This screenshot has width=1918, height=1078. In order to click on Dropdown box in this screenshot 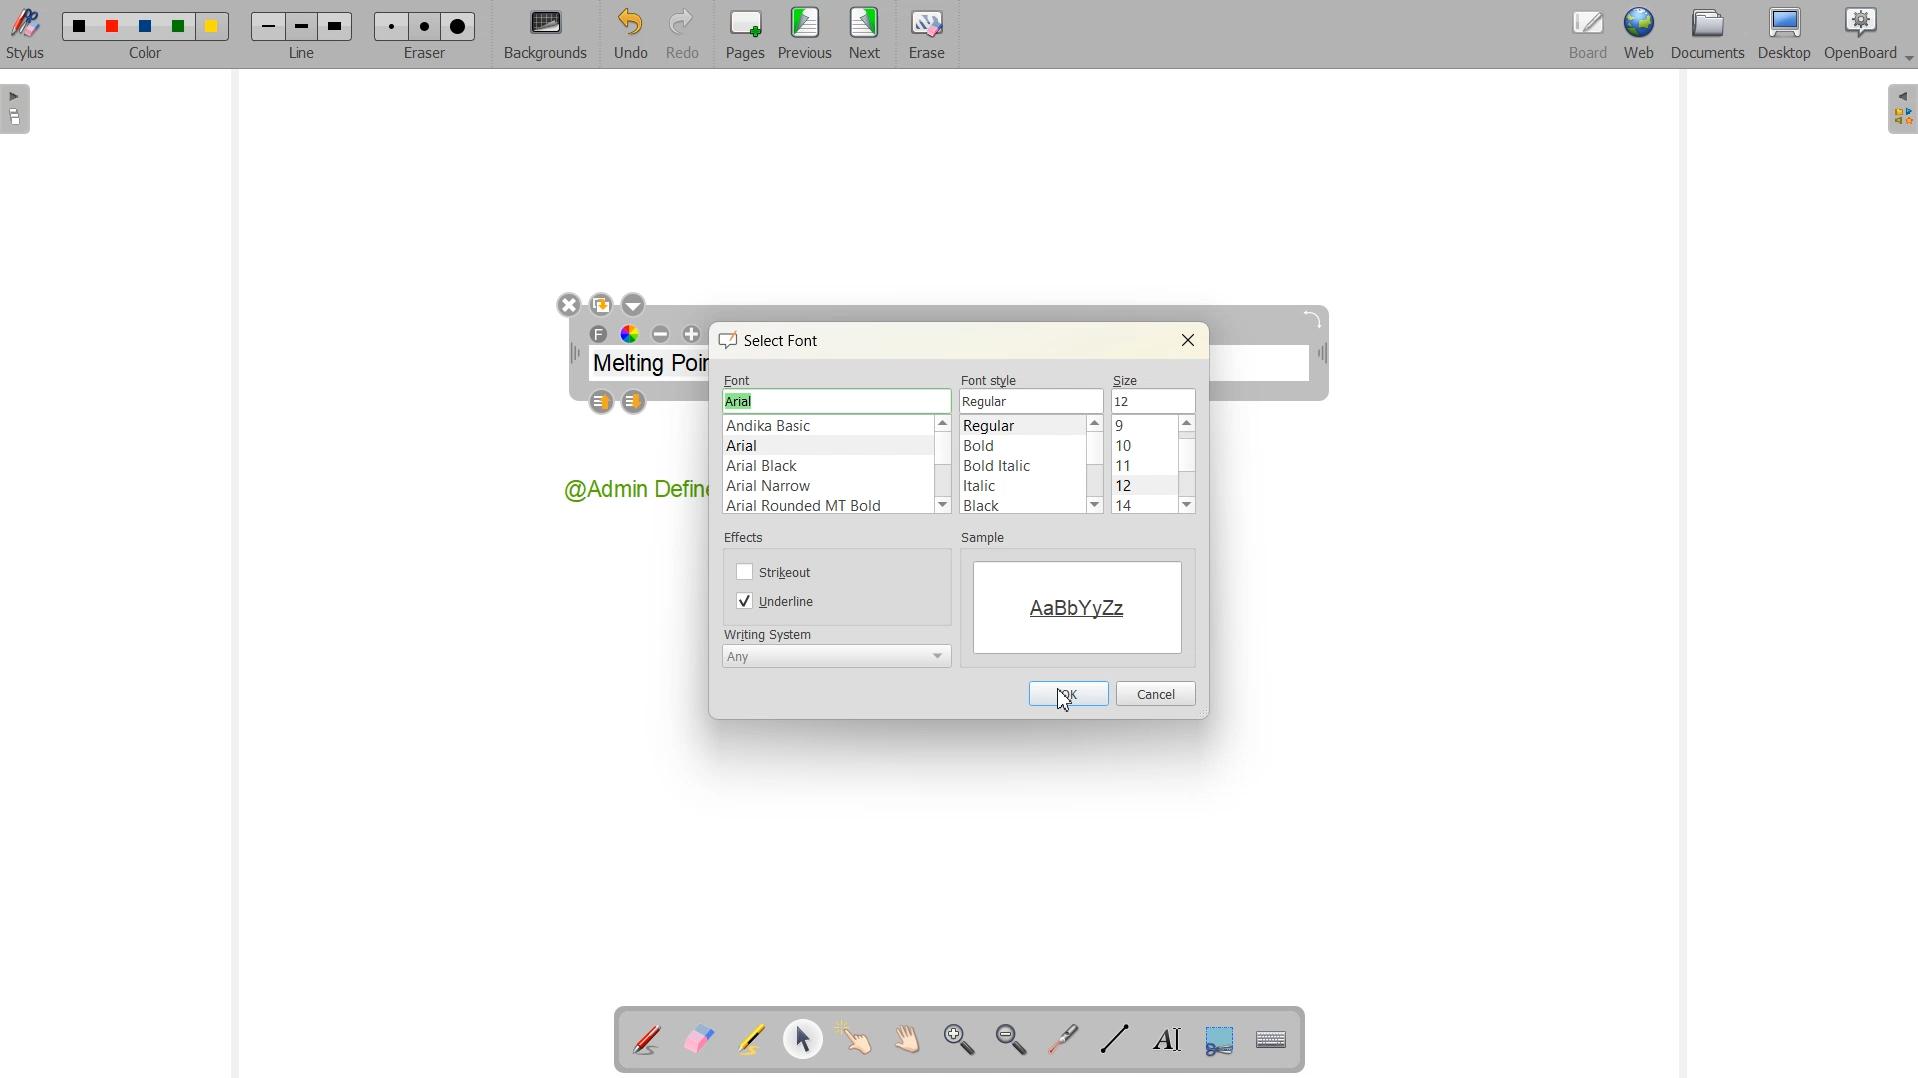, I will do `click(633, 304)`.